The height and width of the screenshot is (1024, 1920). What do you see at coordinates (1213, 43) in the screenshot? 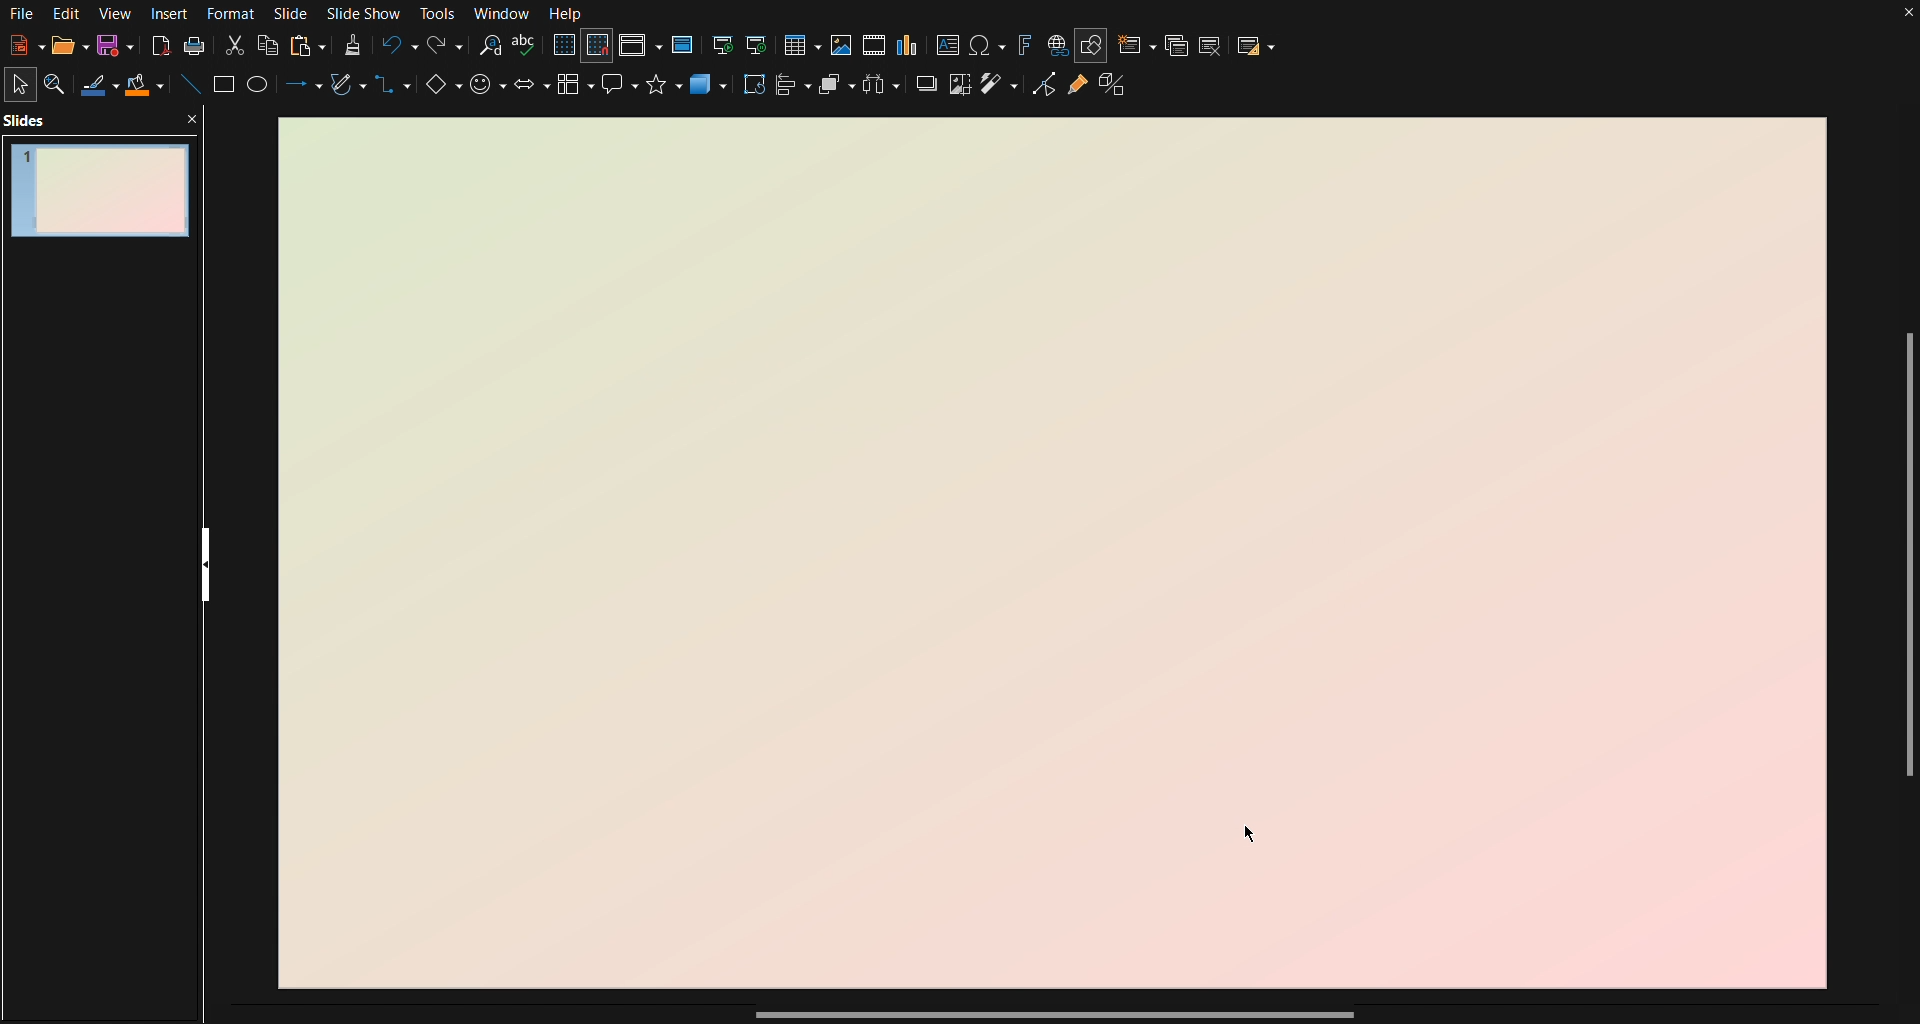
I see `Delete Slide` at bounding box center [1213, 43].